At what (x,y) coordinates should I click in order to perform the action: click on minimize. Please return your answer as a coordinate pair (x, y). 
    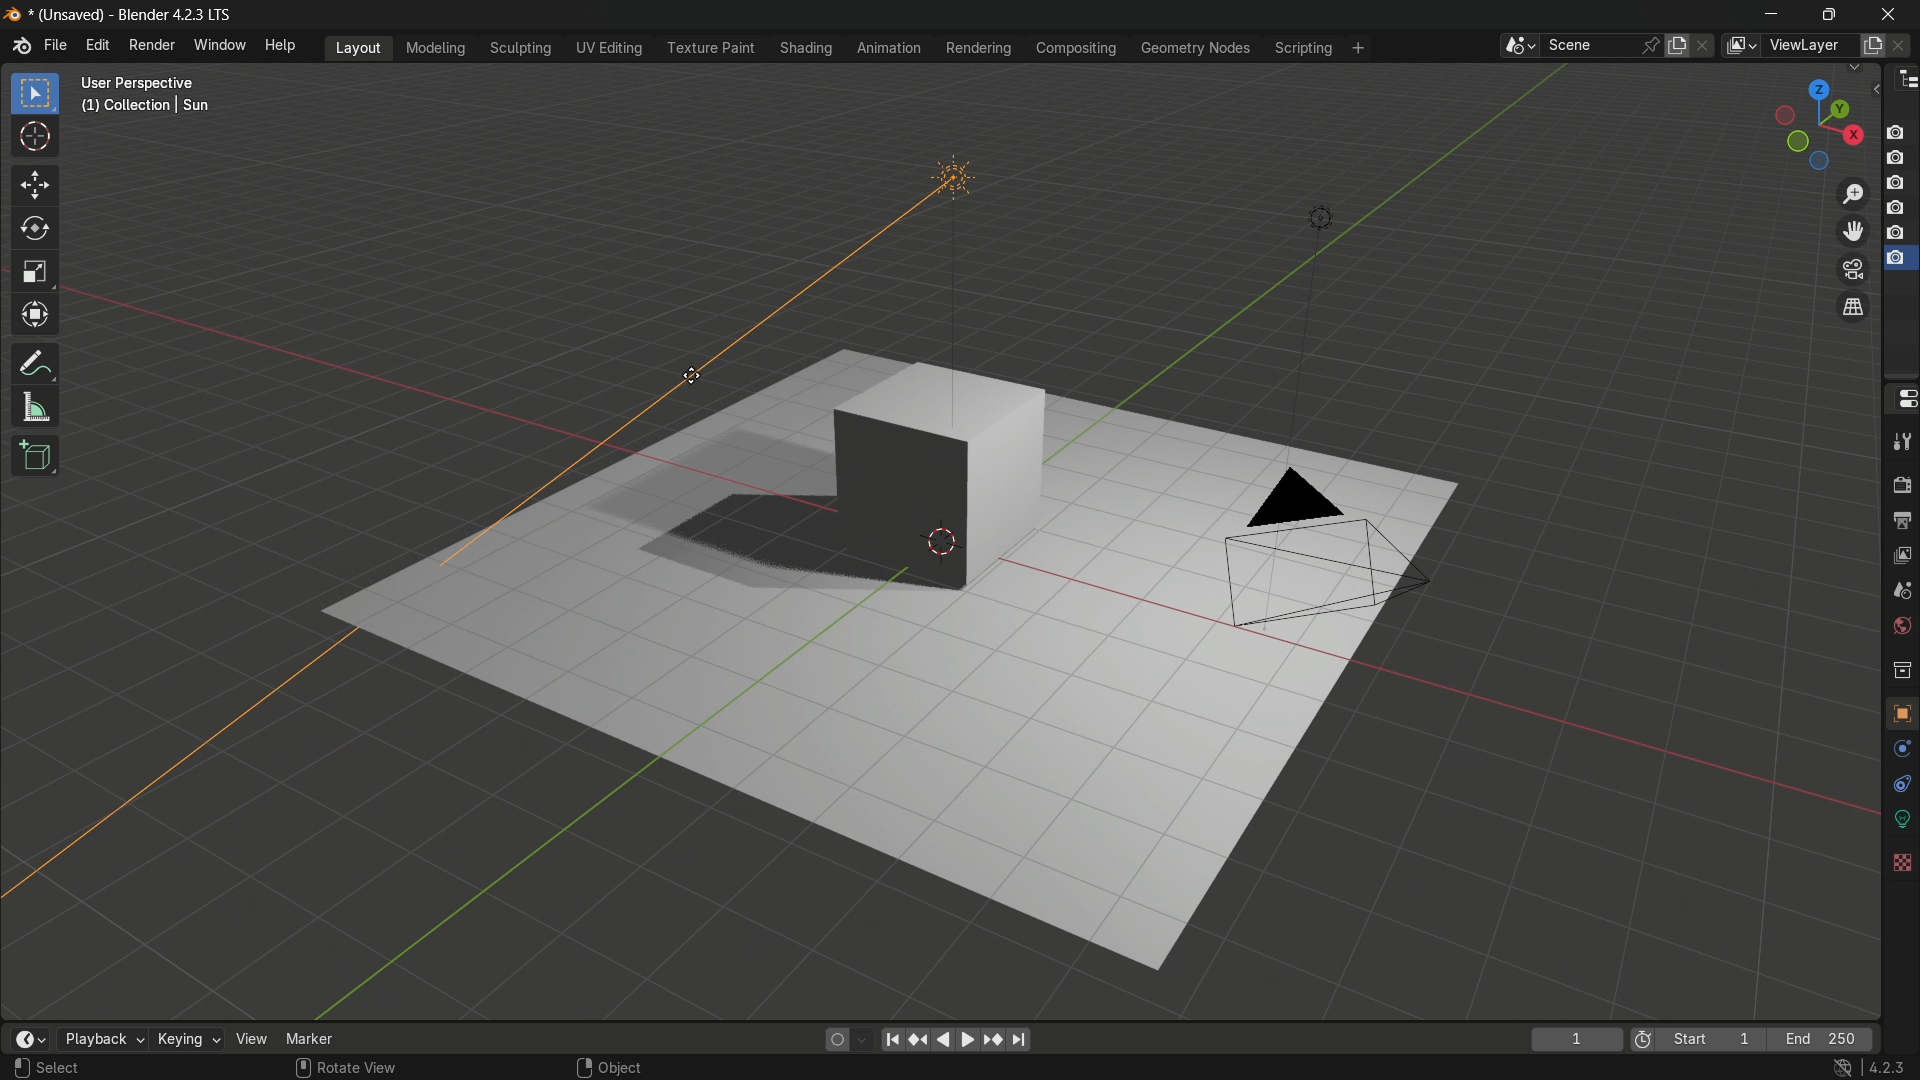
    Looking at the image, I should click on (1771, 12).